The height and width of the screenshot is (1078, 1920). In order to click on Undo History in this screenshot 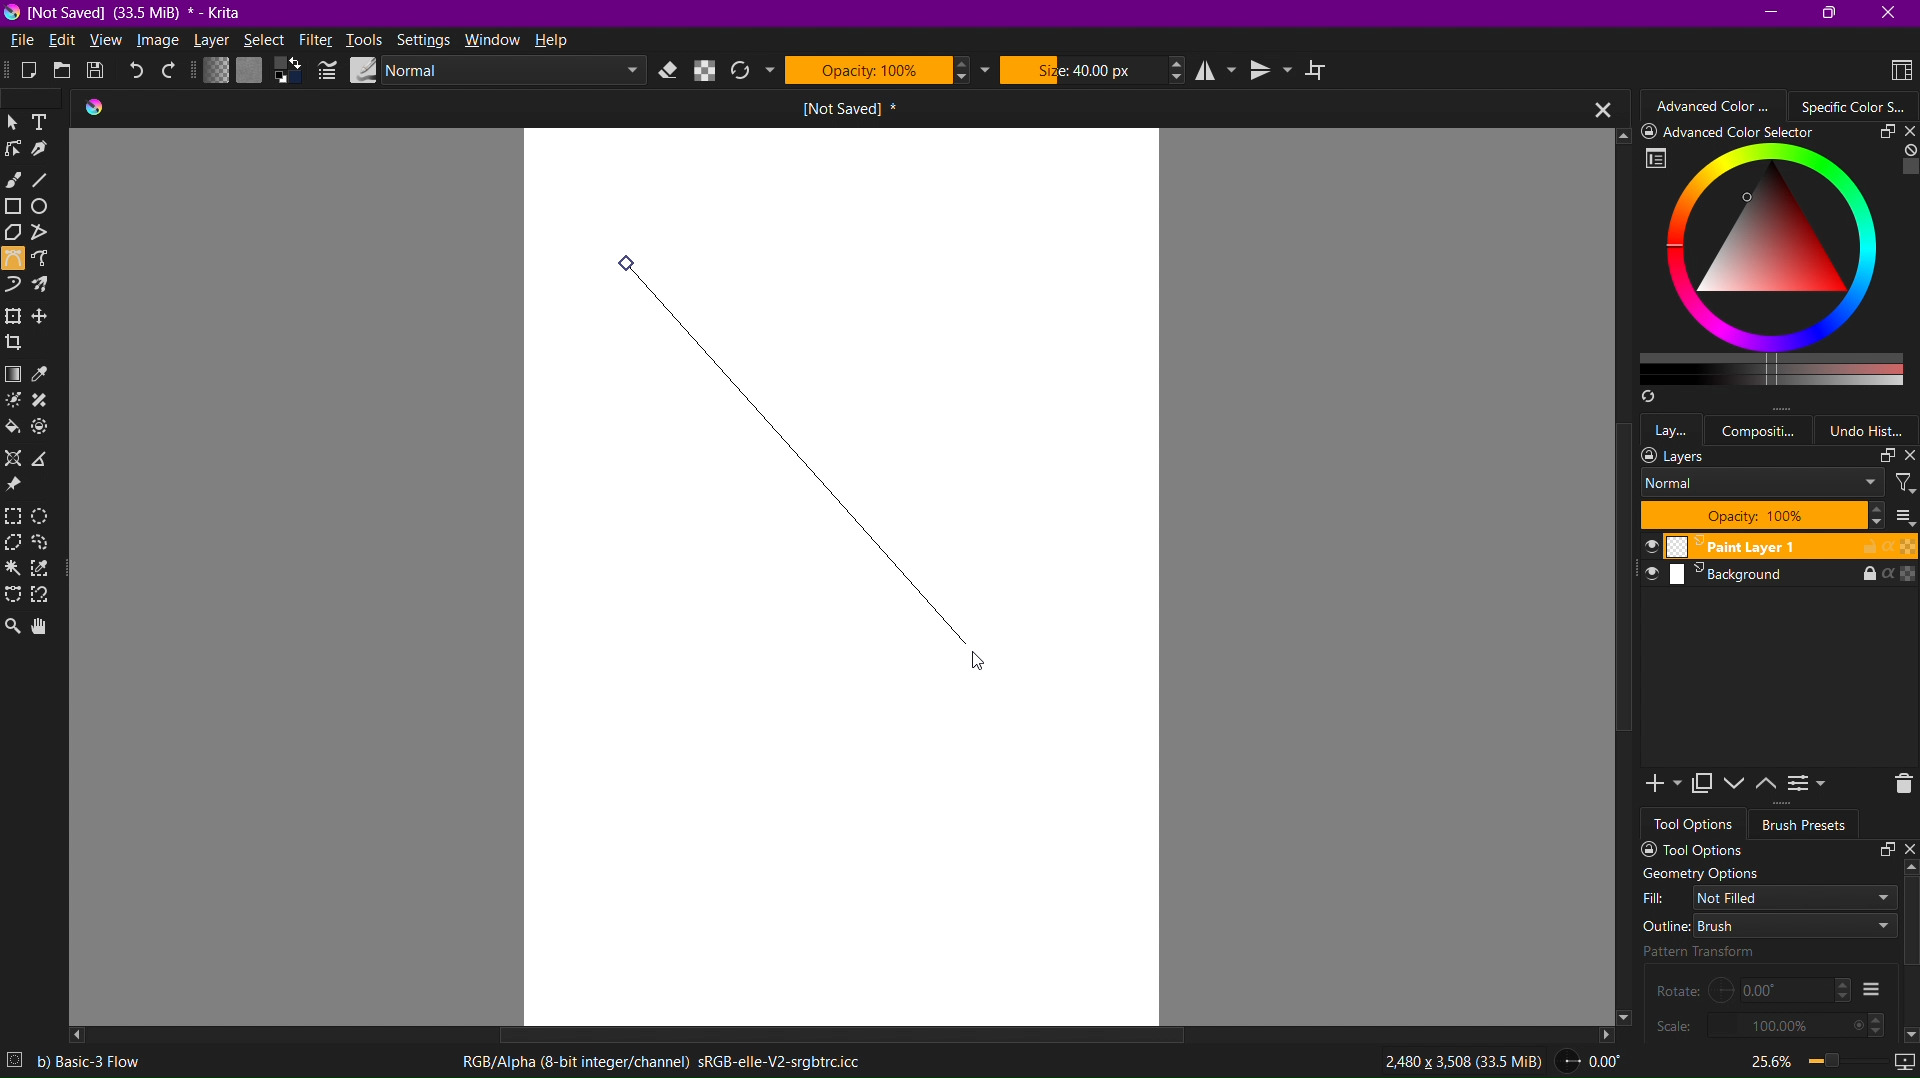, I will do `click(1873, 430)`.